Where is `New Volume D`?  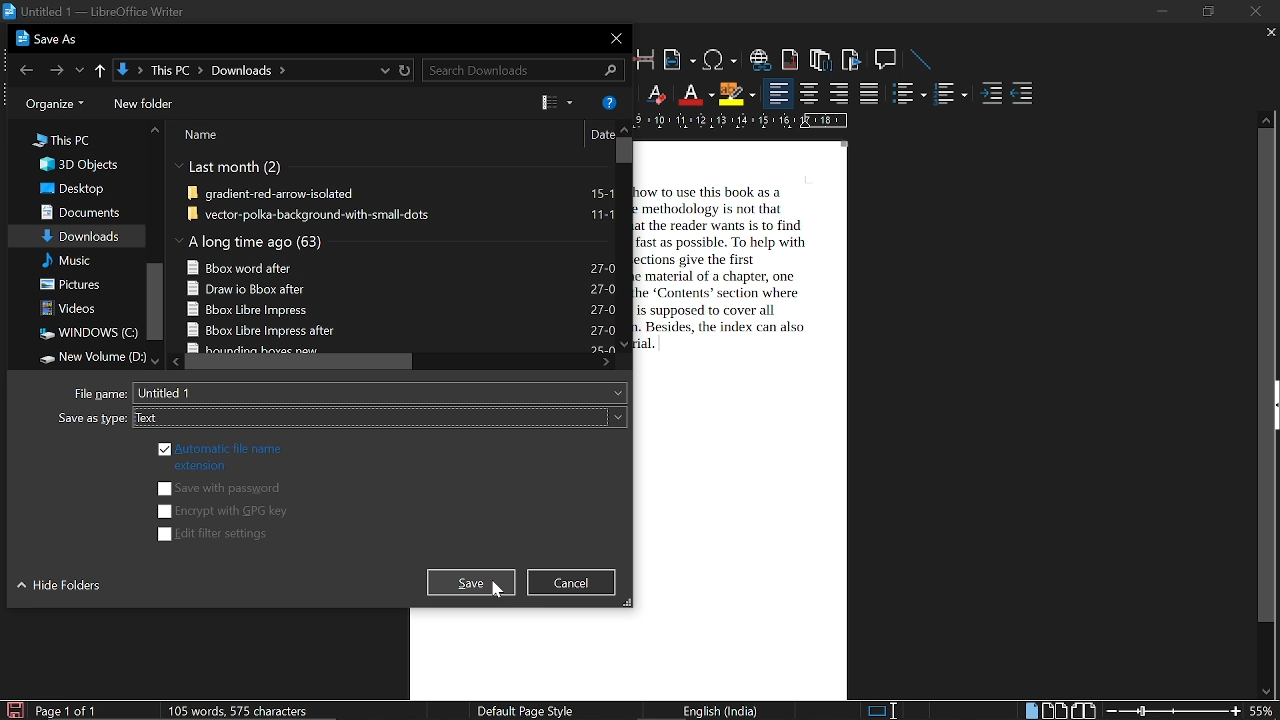
New Volume D is located at coordinates (85, 357).